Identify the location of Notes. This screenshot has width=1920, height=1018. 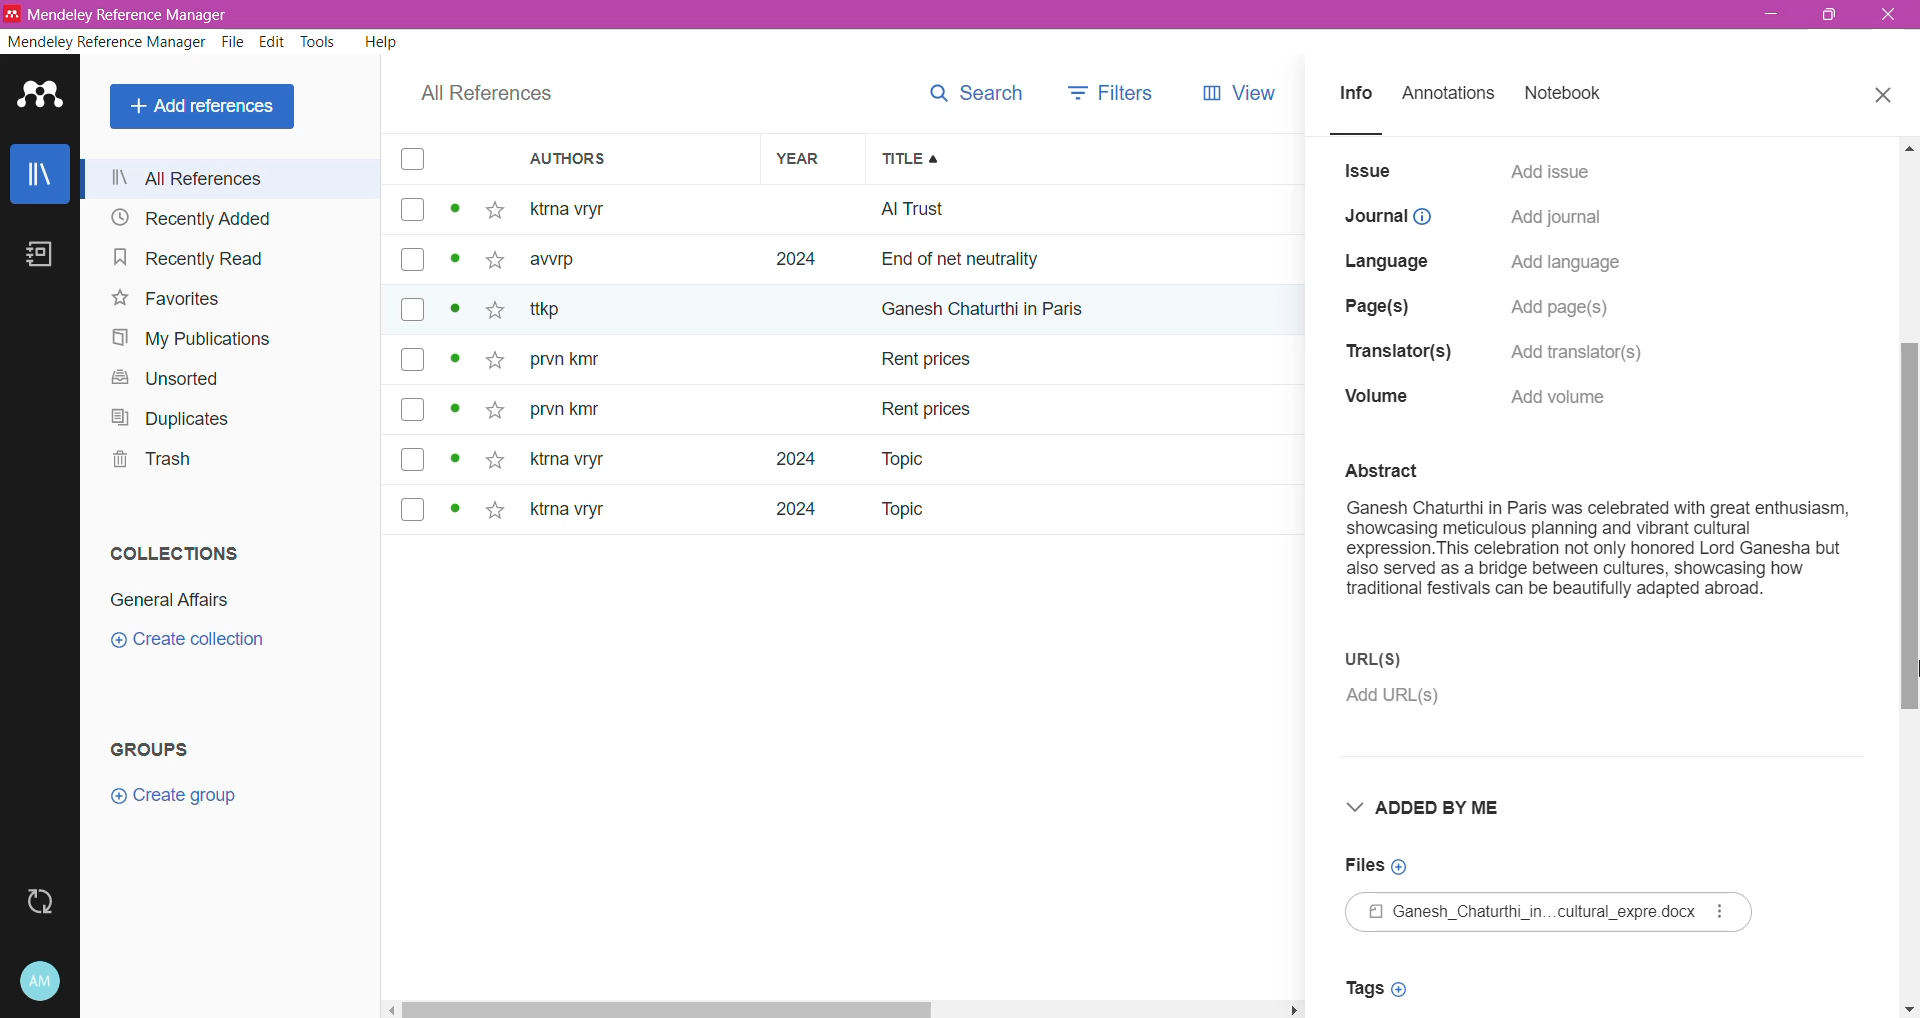
(37, 254).